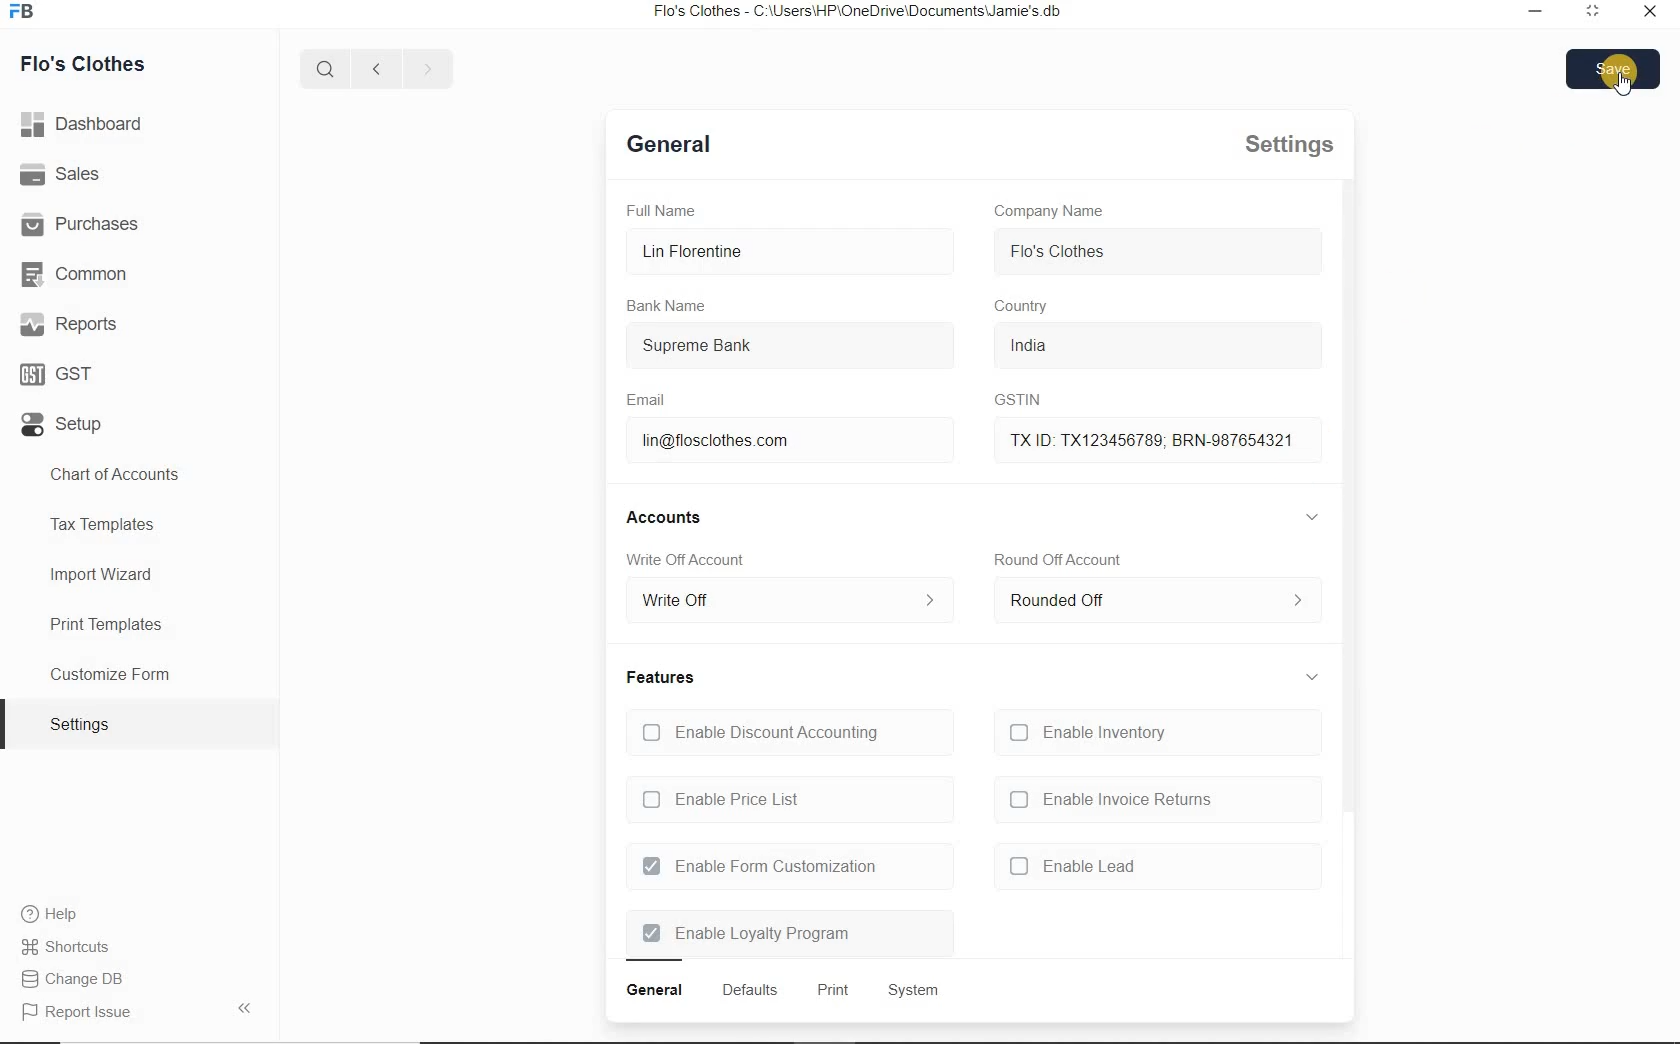 The image size is (1680, 1044). I want to click on Enable Loyalty Program, so click(747, 934).